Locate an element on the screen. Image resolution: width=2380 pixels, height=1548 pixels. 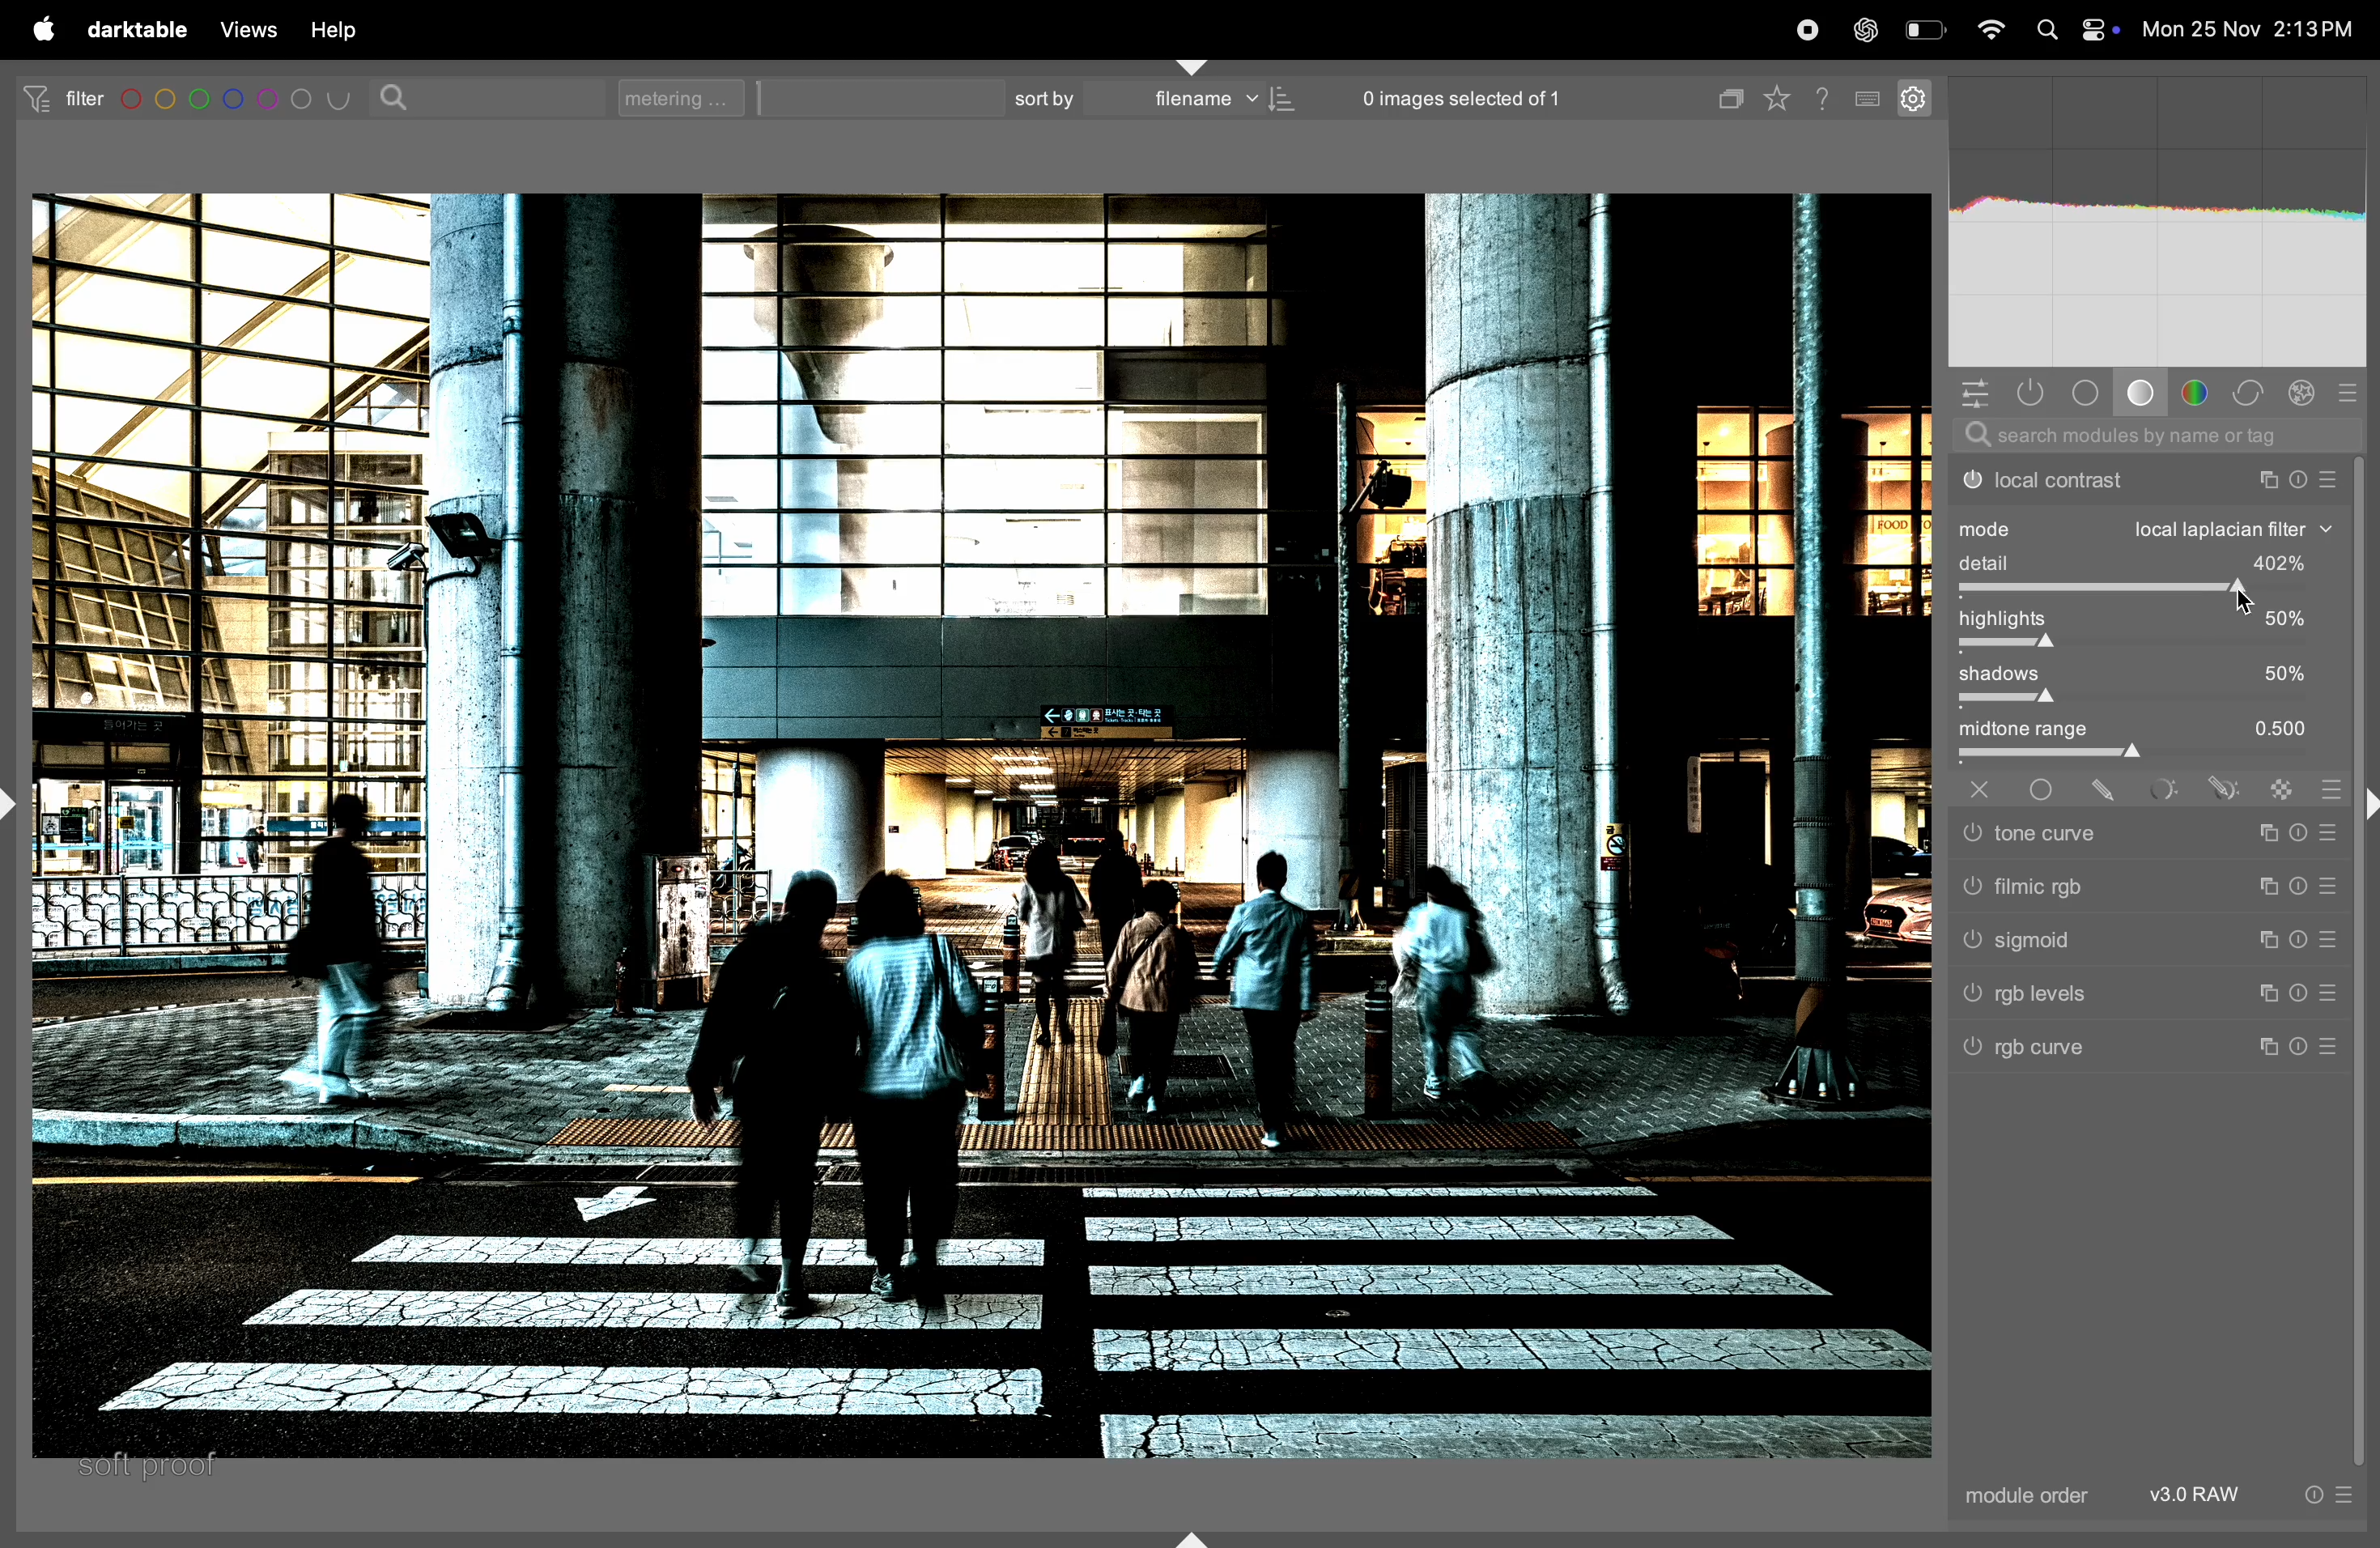
reset is located at coordinates (2301, 1047).